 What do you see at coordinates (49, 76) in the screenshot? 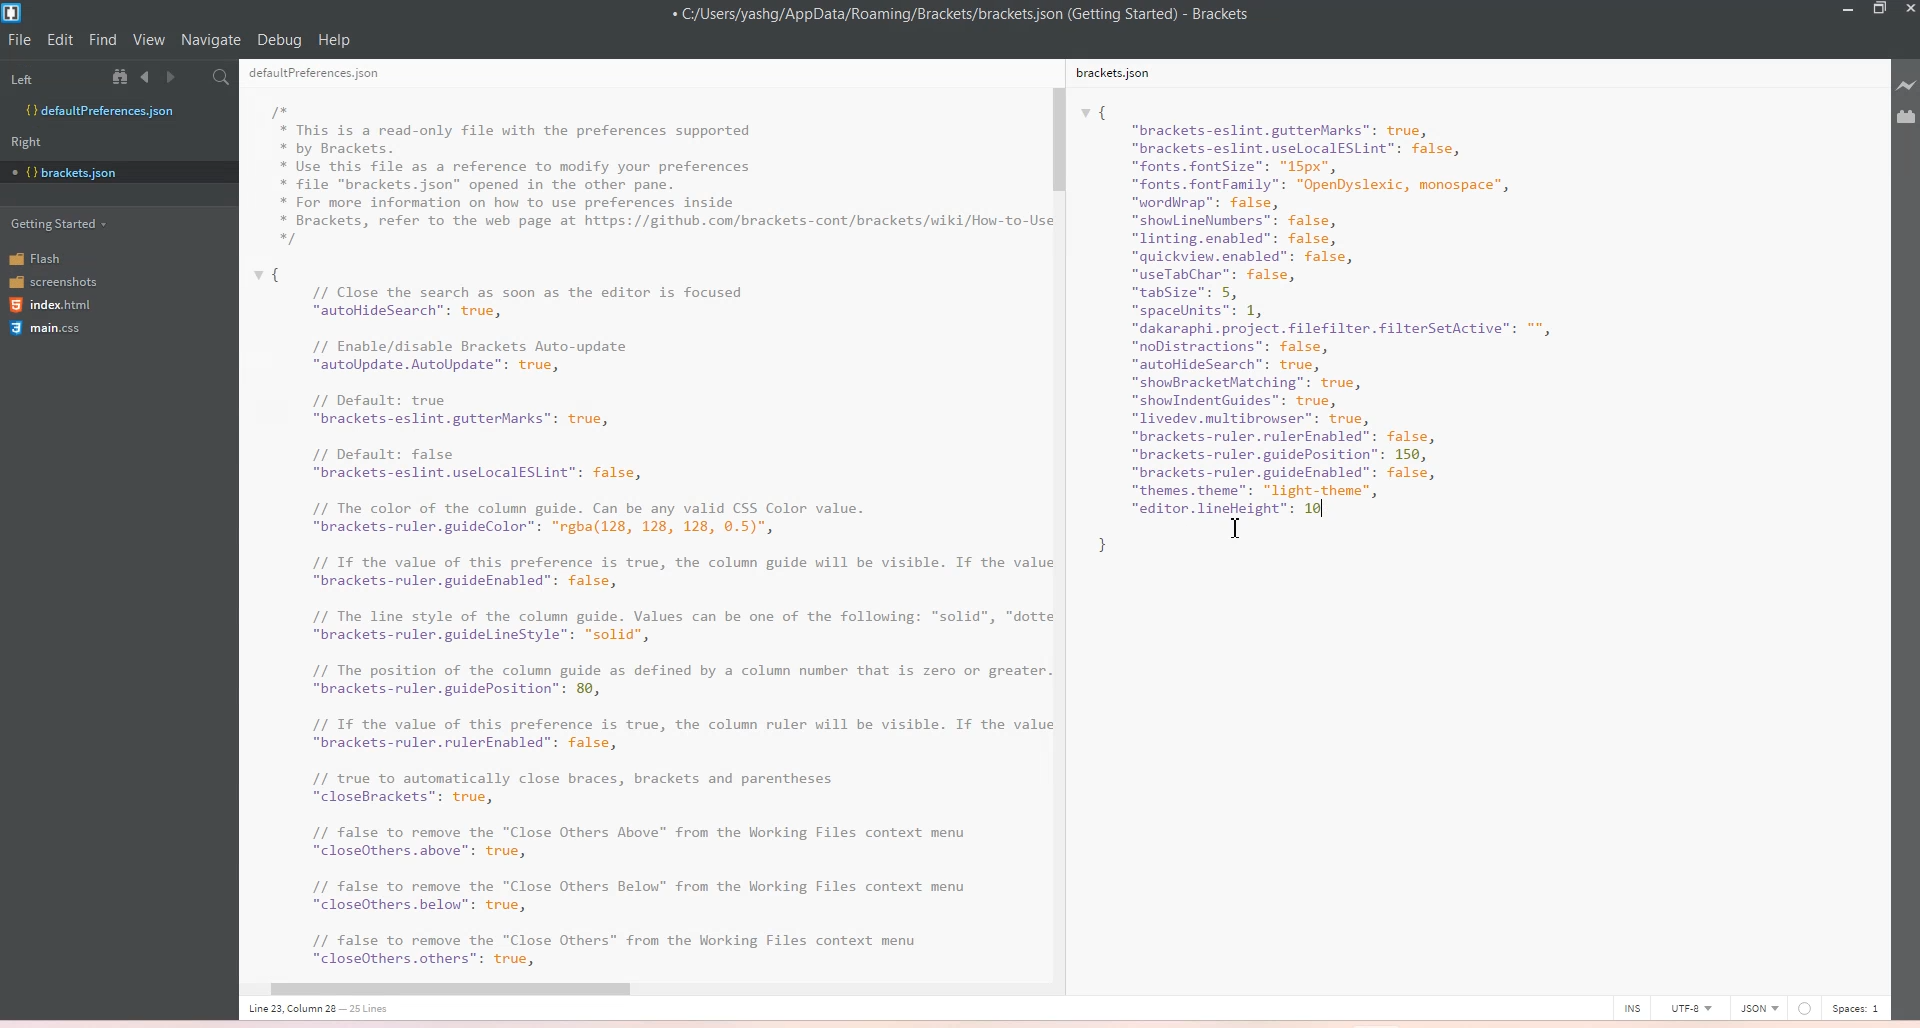
I see `Left` at bounding box center [49, 76].